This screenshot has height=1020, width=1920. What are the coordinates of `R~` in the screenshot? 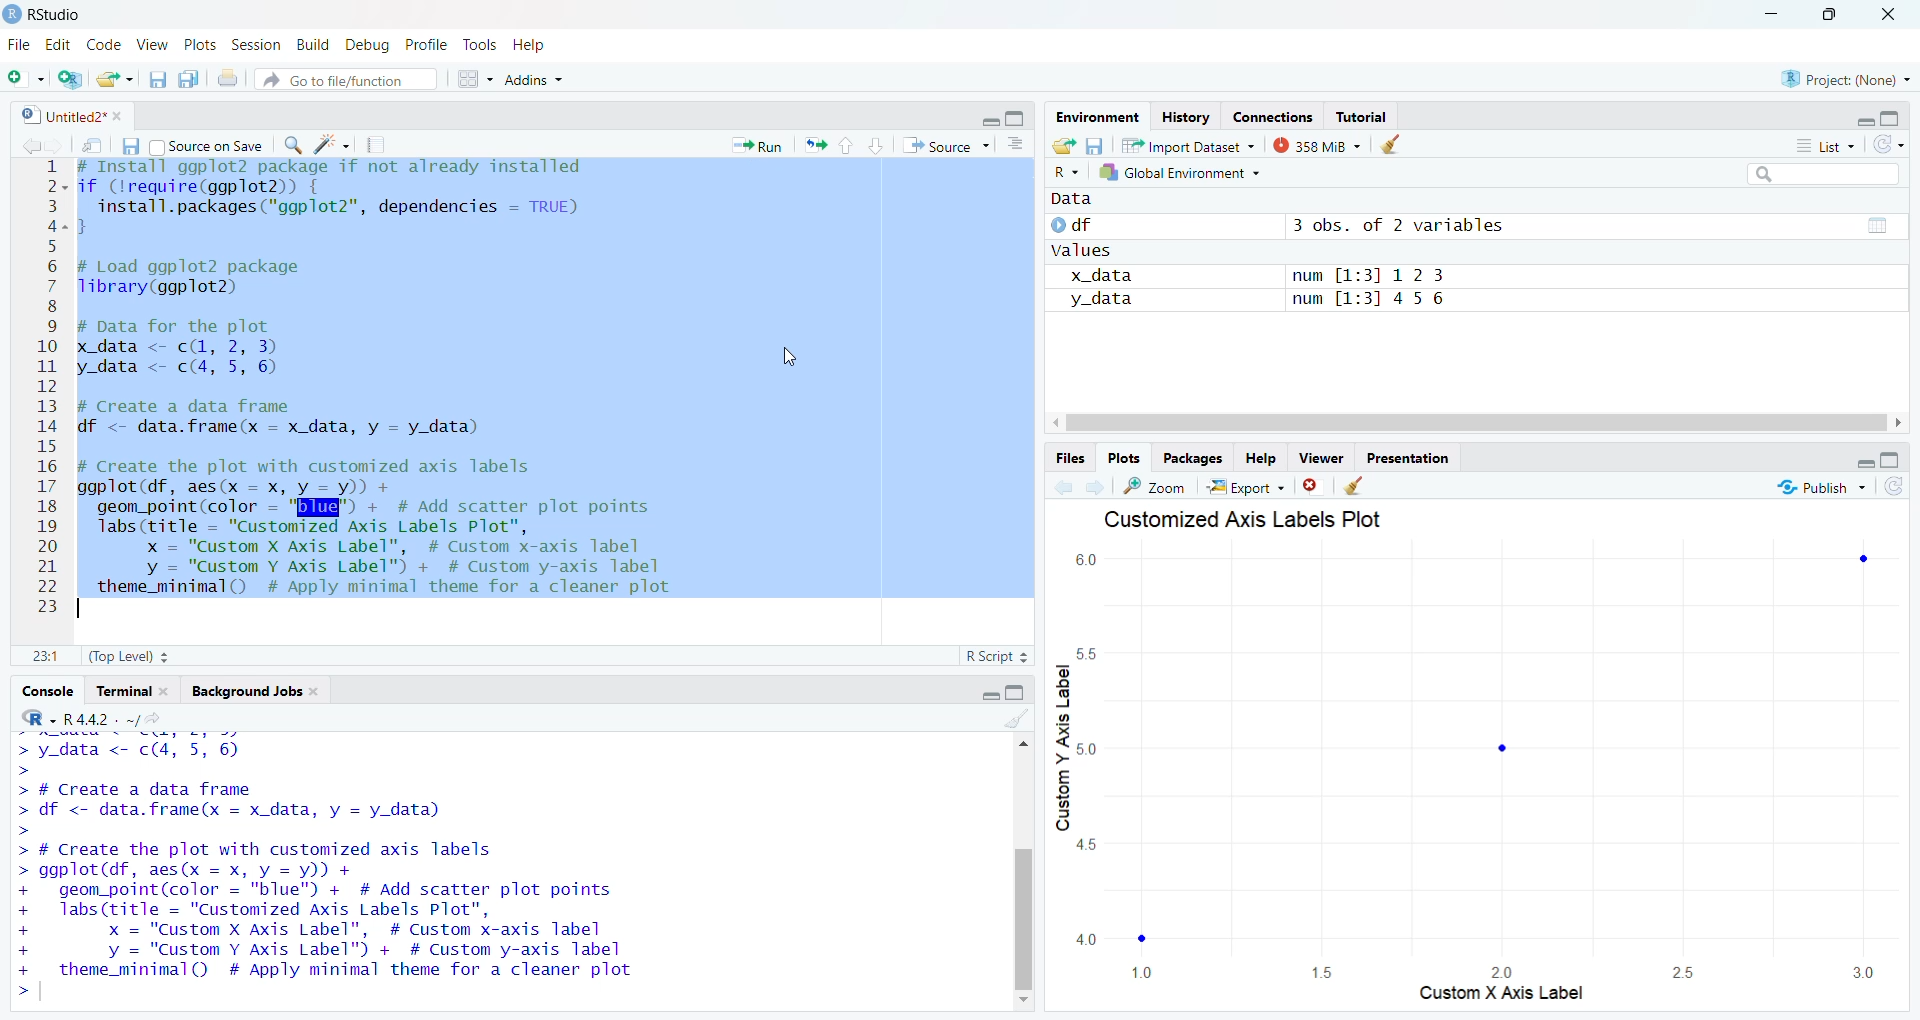 It's located at (1064, 168).